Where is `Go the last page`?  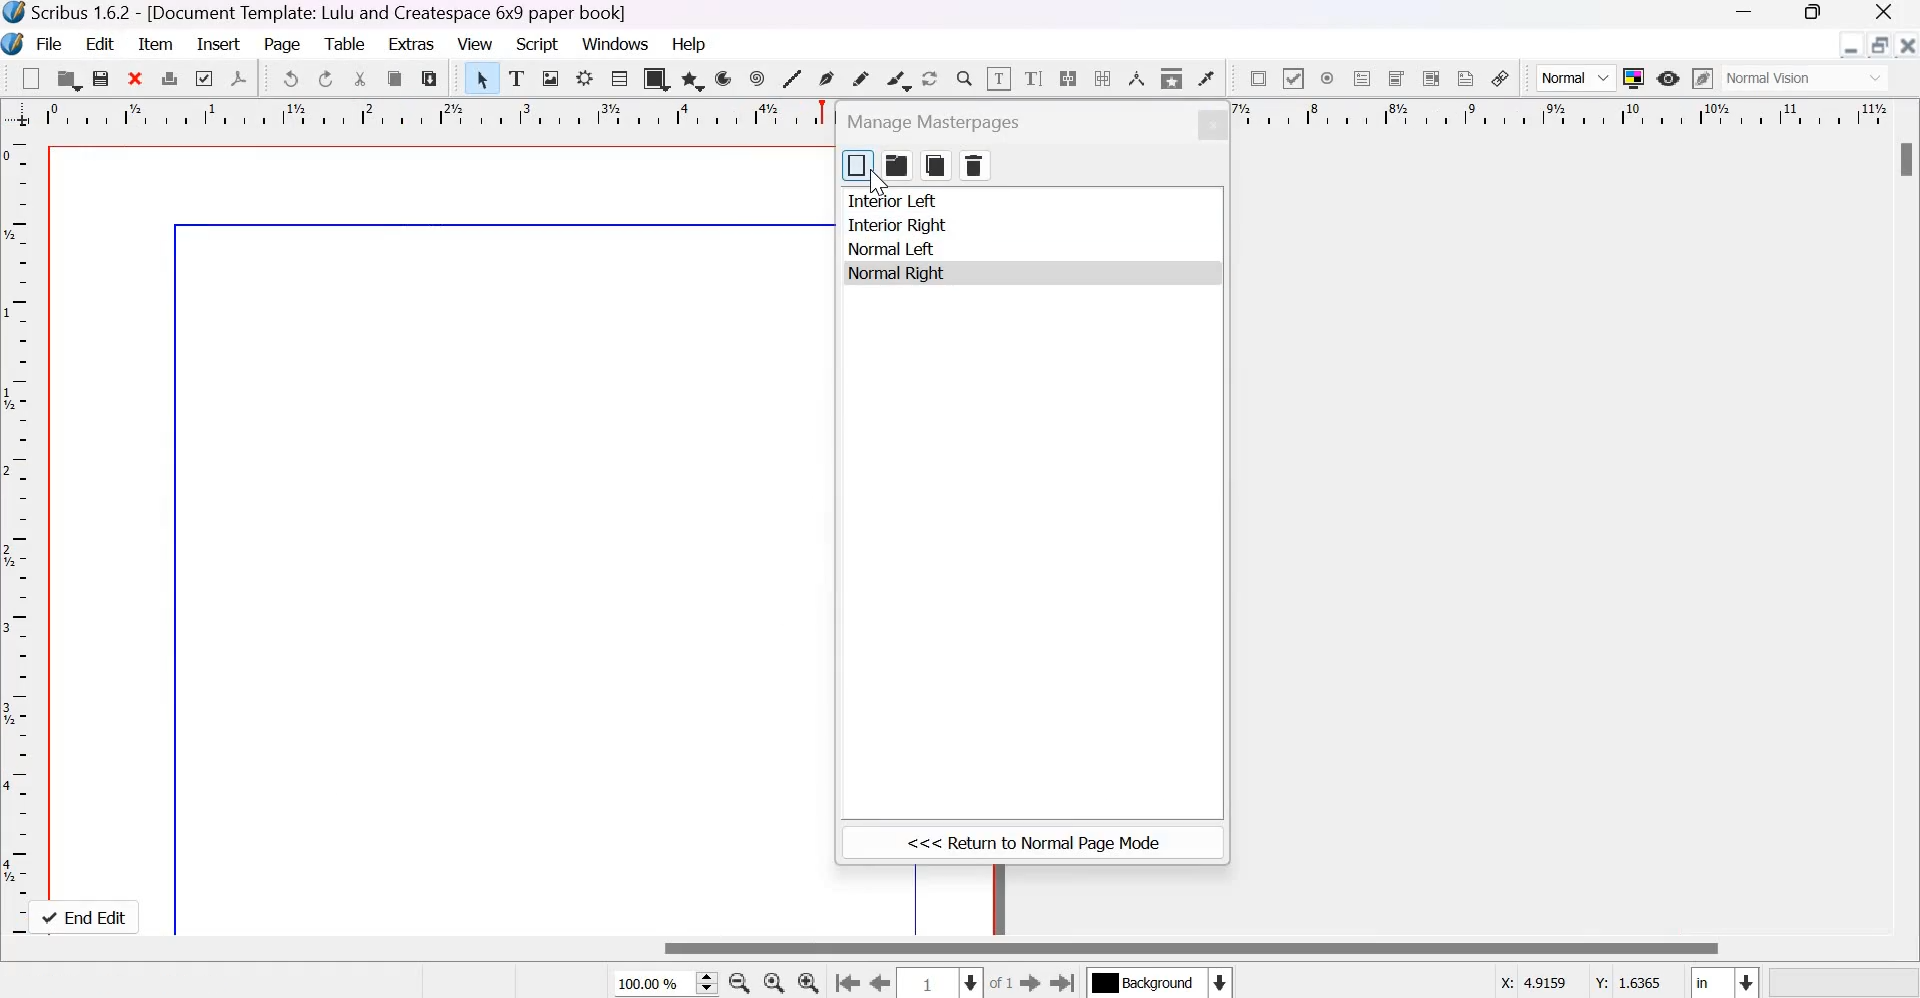
Go the last page is located at coordinates (1066, 981).